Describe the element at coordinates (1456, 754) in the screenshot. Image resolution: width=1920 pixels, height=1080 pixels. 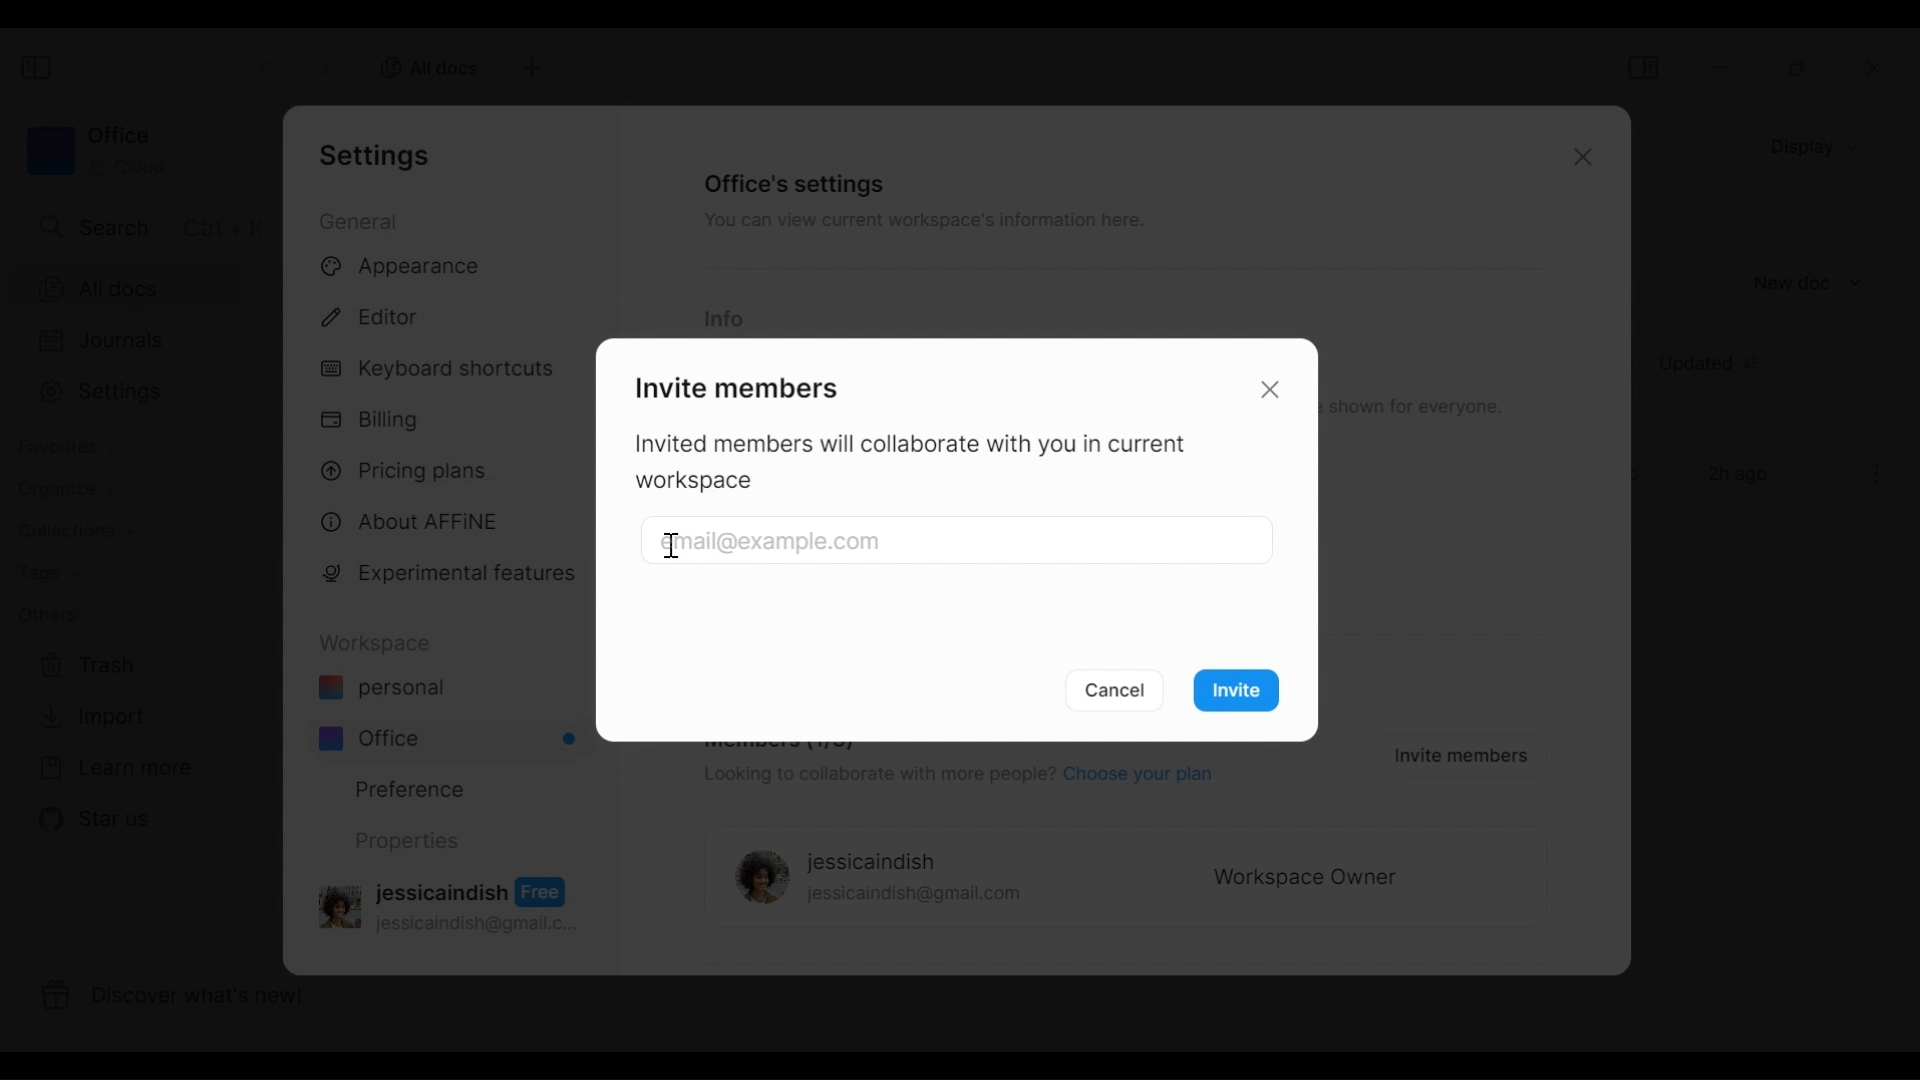
I see `Invite members` at that location.